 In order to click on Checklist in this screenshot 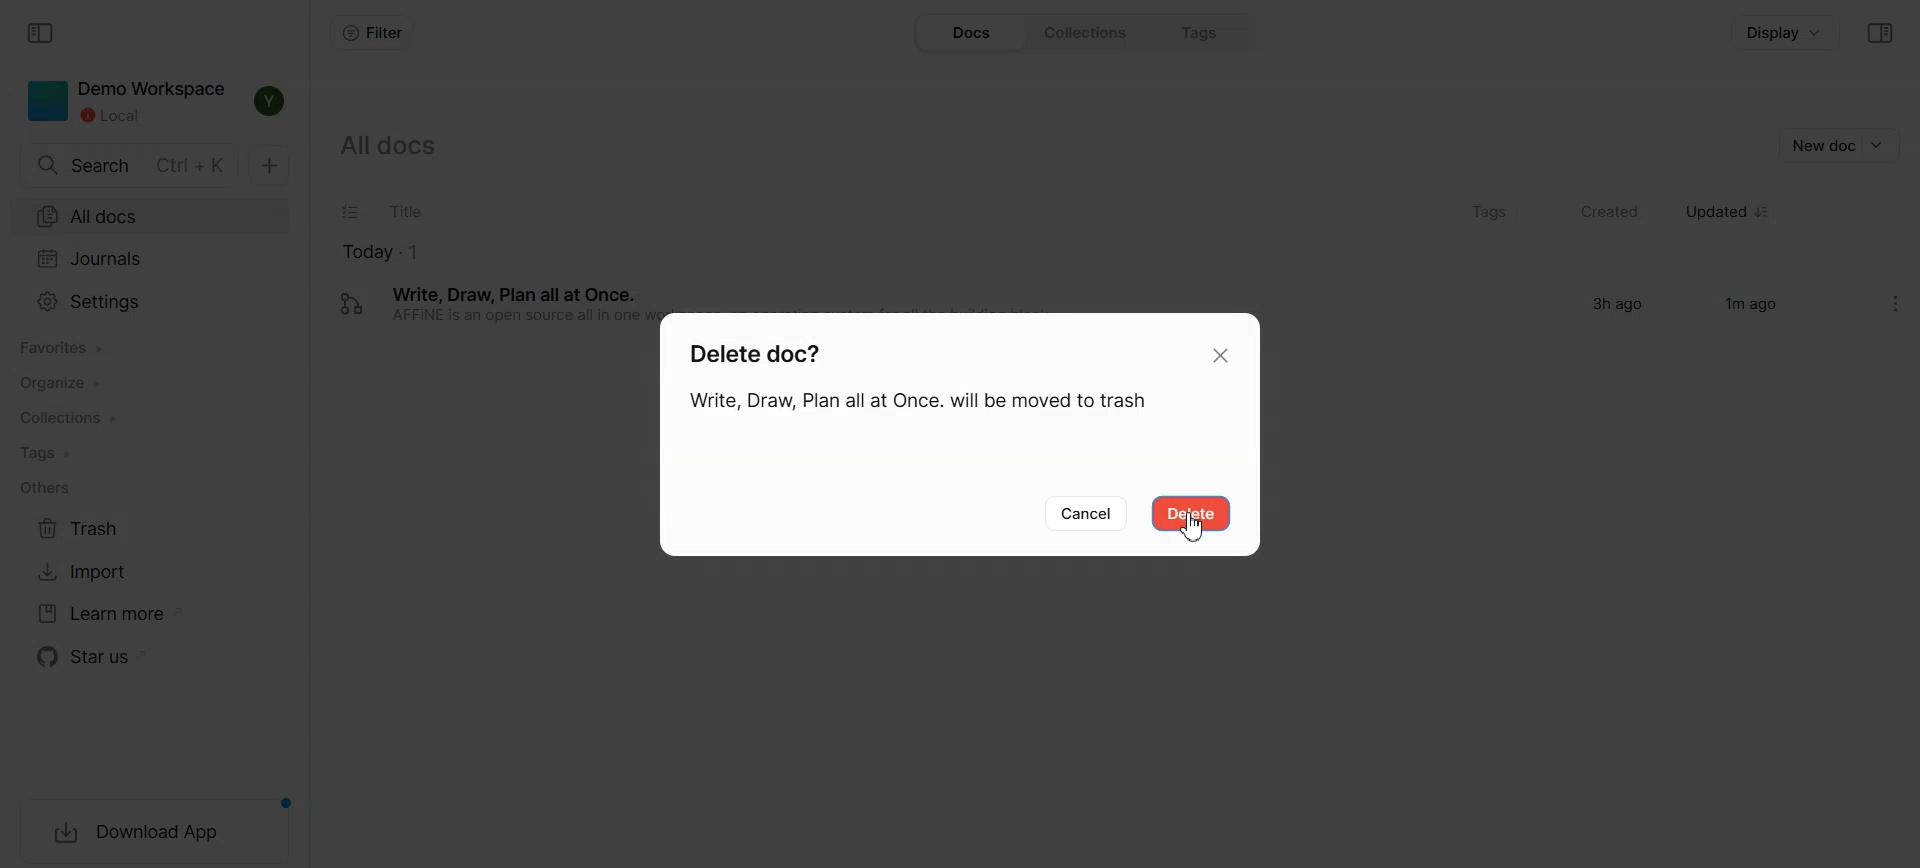, I will do `click(349, 213)`.